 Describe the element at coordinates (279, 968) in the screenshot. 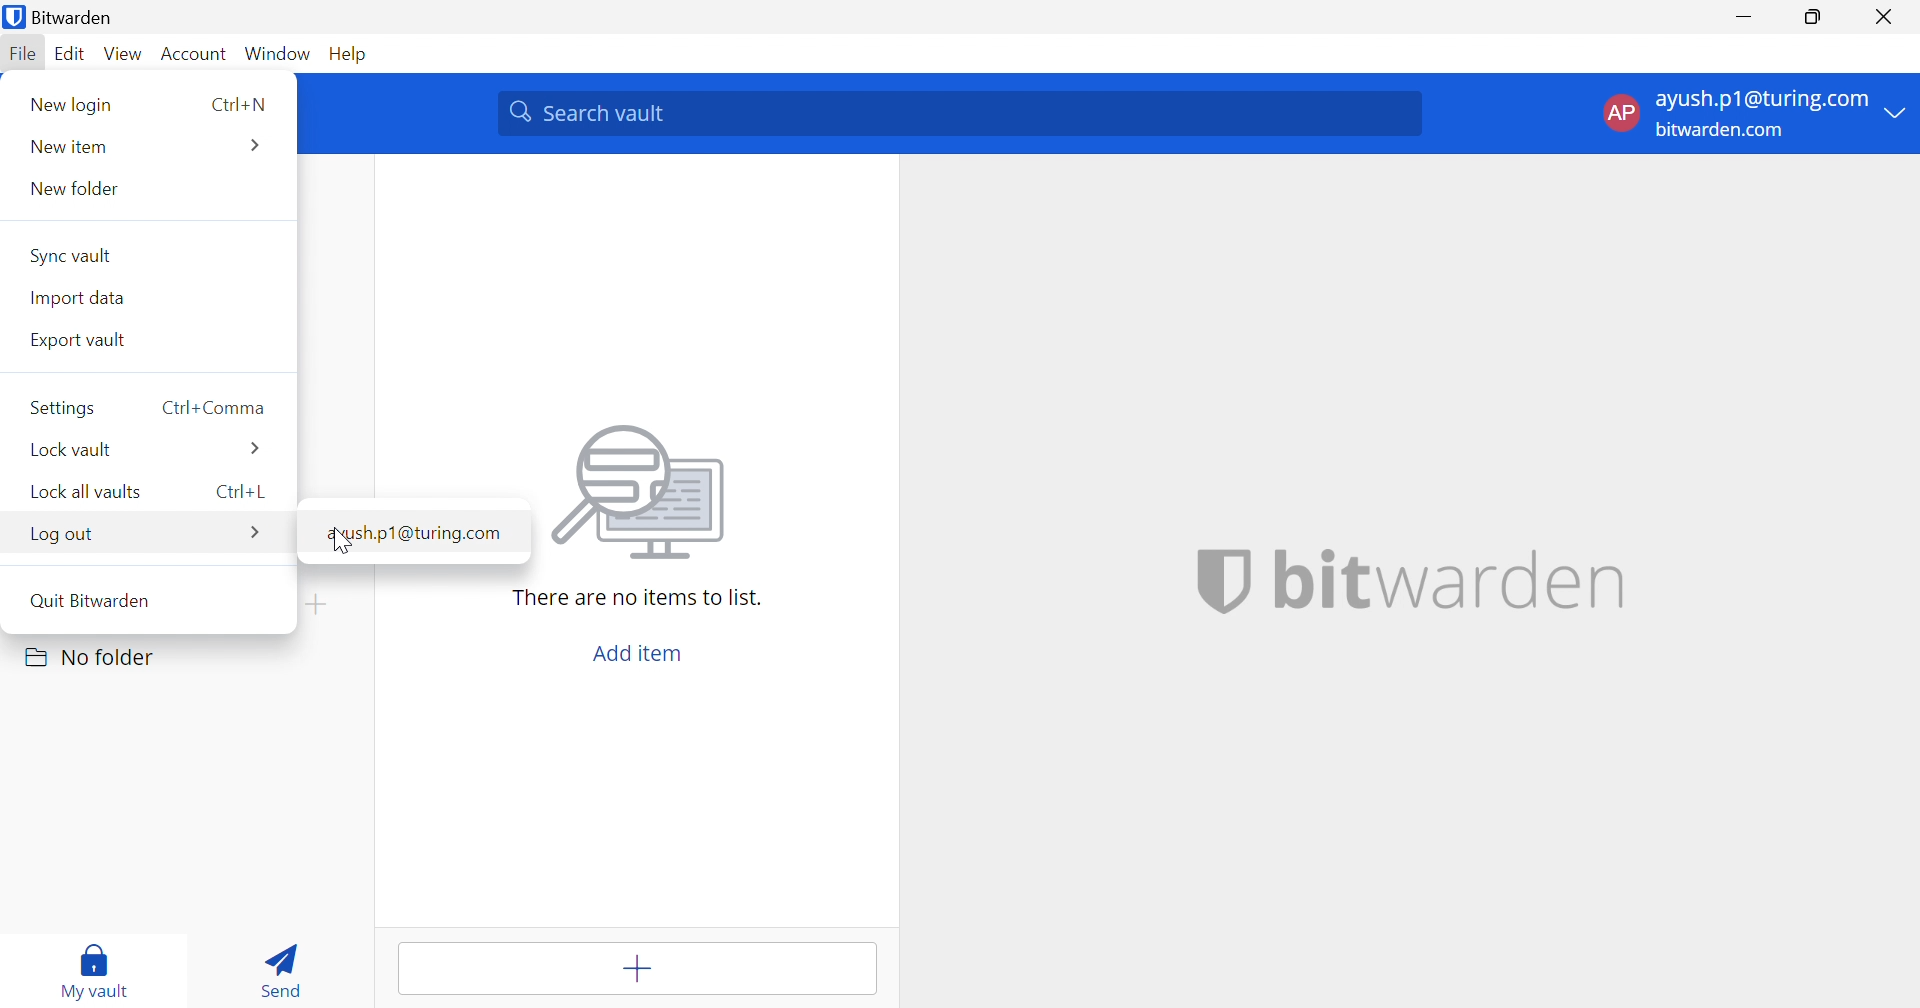

I see `Send` at that location.